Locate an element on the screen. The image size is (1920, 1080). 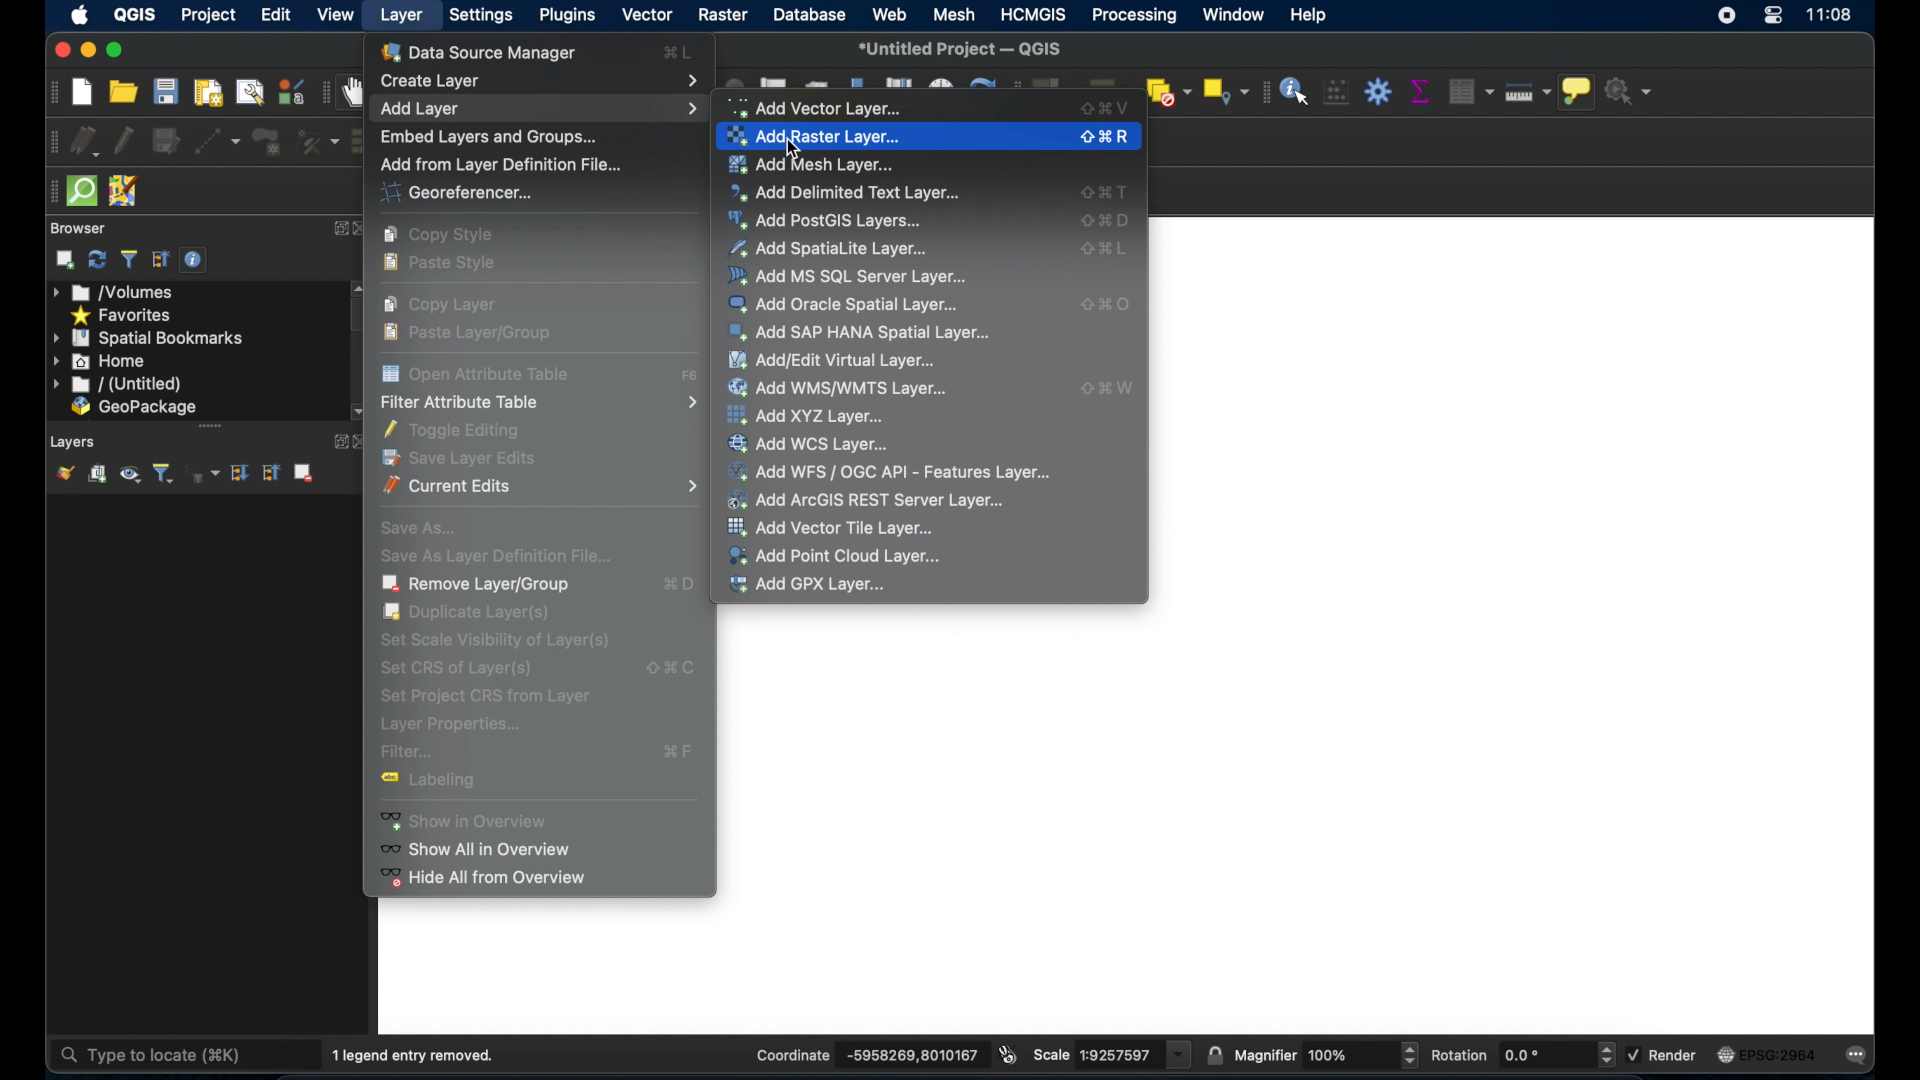
add arcgis rest server layer is located at coordinates (868, 500).